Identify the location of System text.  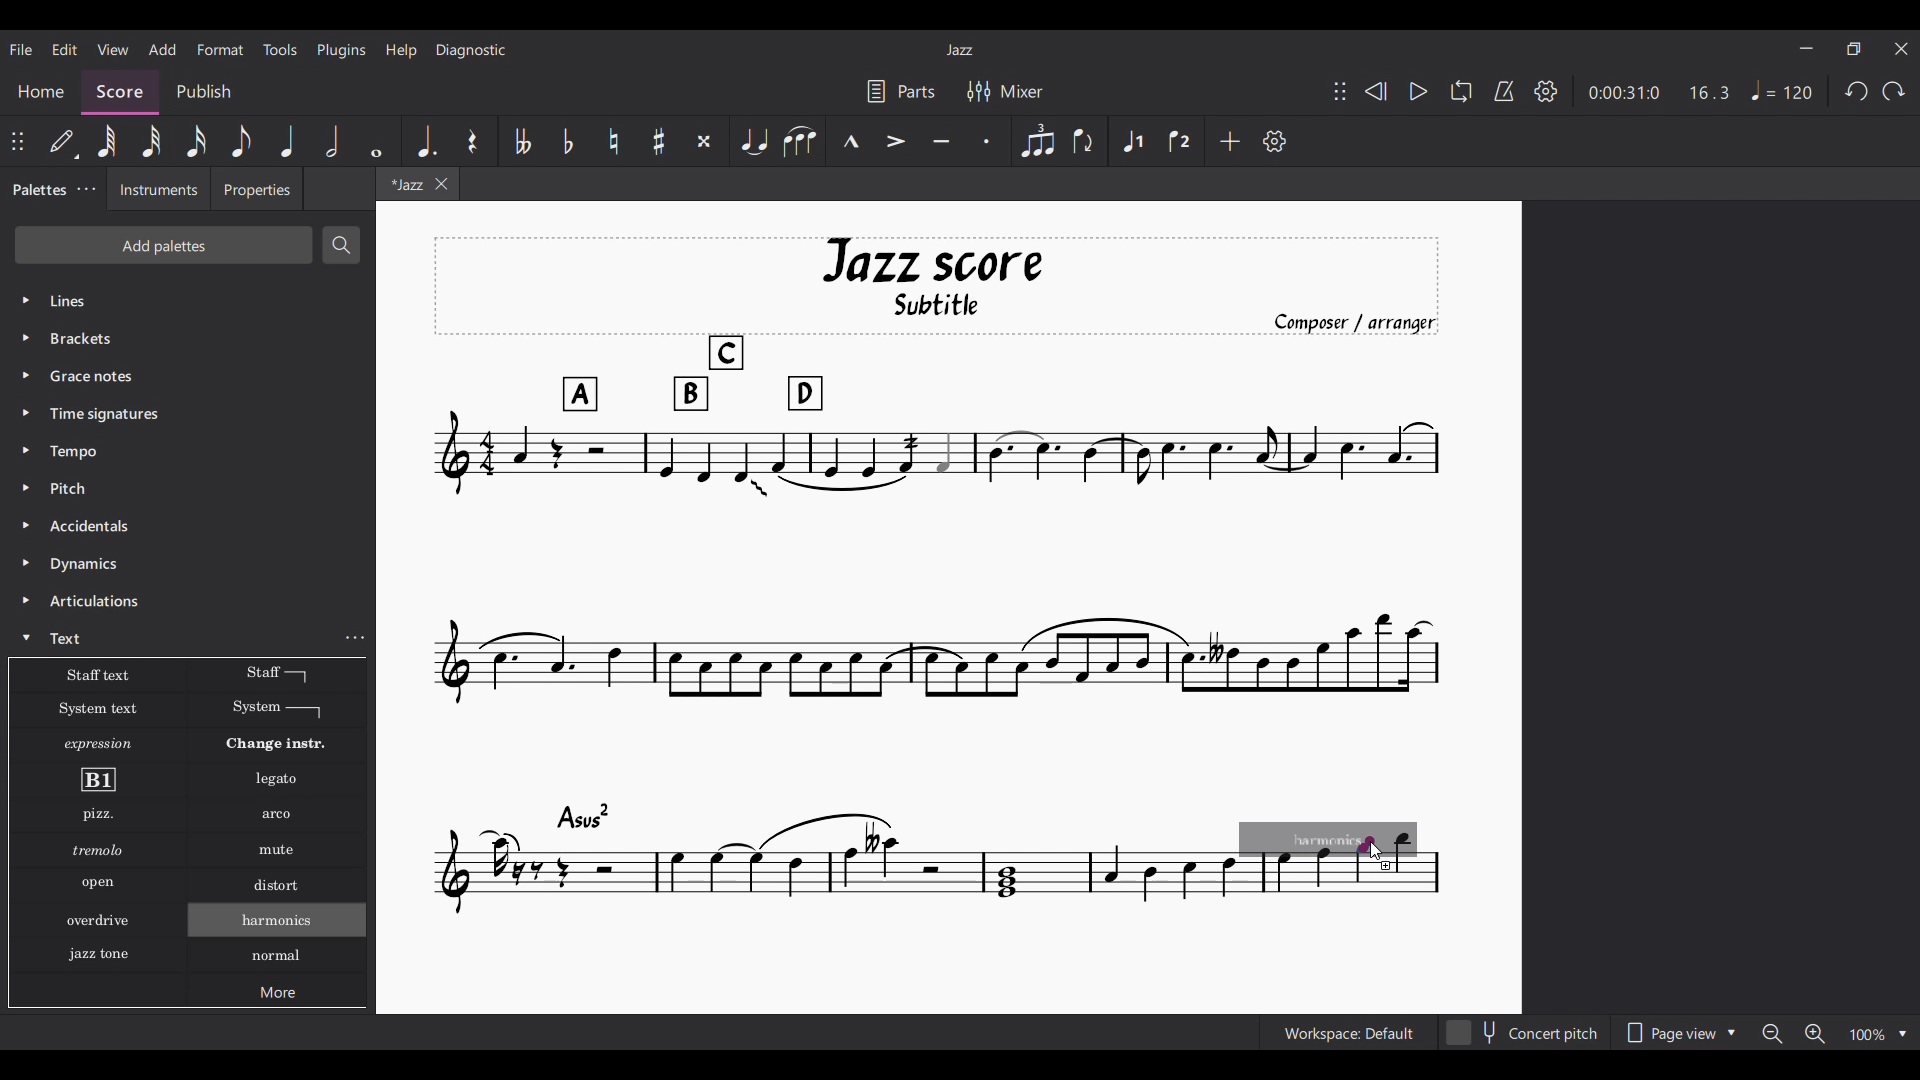
(97, 708).